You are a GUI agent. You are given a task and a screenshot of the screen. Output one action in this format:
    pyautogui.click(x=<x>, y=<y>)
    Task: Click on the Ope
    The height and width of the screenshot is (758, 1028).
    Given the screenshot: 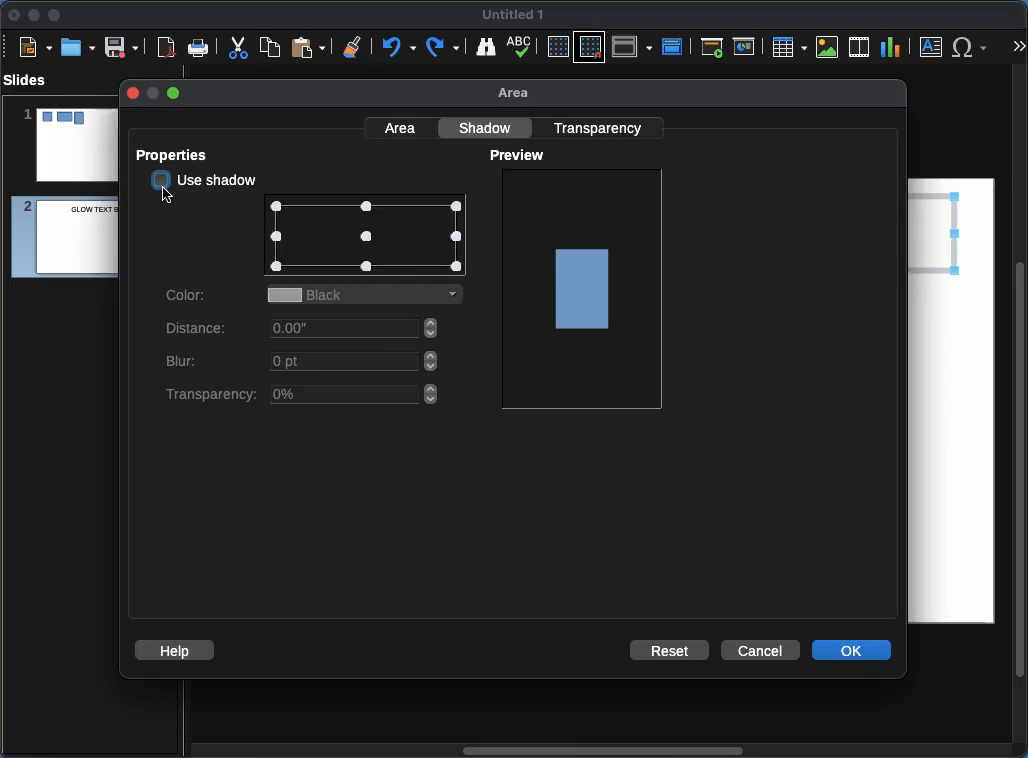 What is the action you would take?
    pyautogui.click(x=78, y=46)
    